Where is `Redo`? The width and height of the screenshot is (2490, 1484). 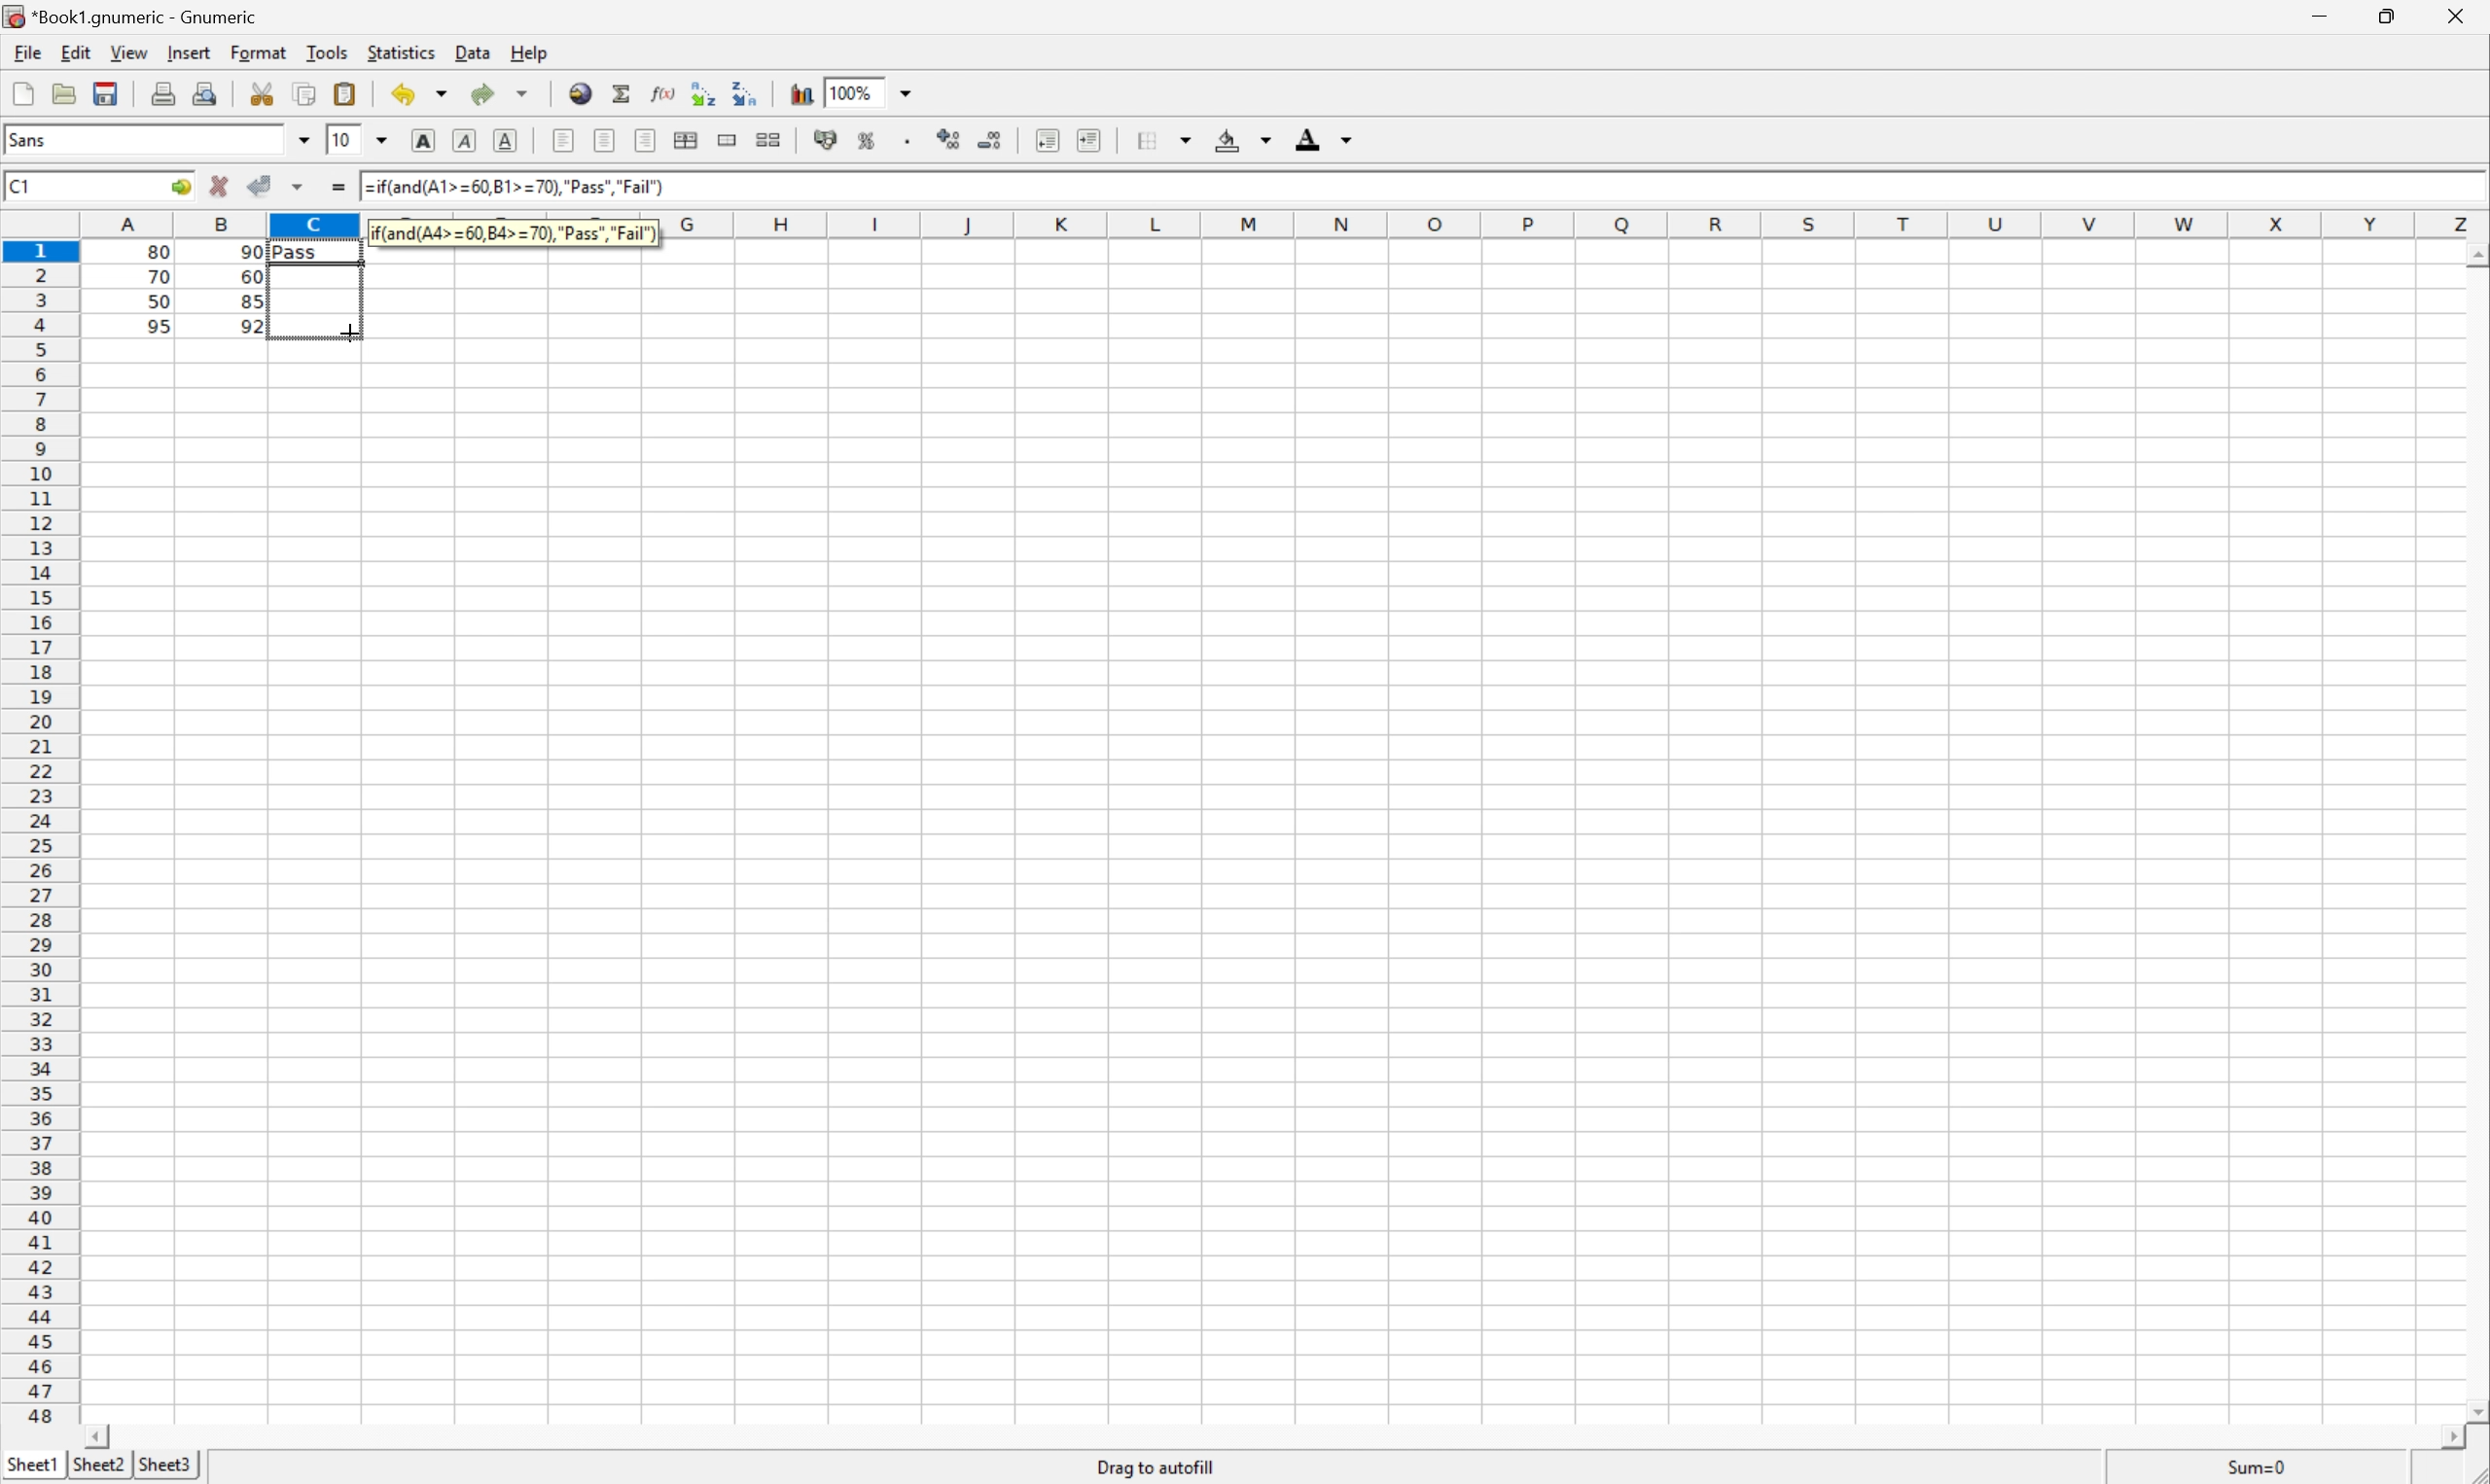
Redo is located at coordinates (478, 90).